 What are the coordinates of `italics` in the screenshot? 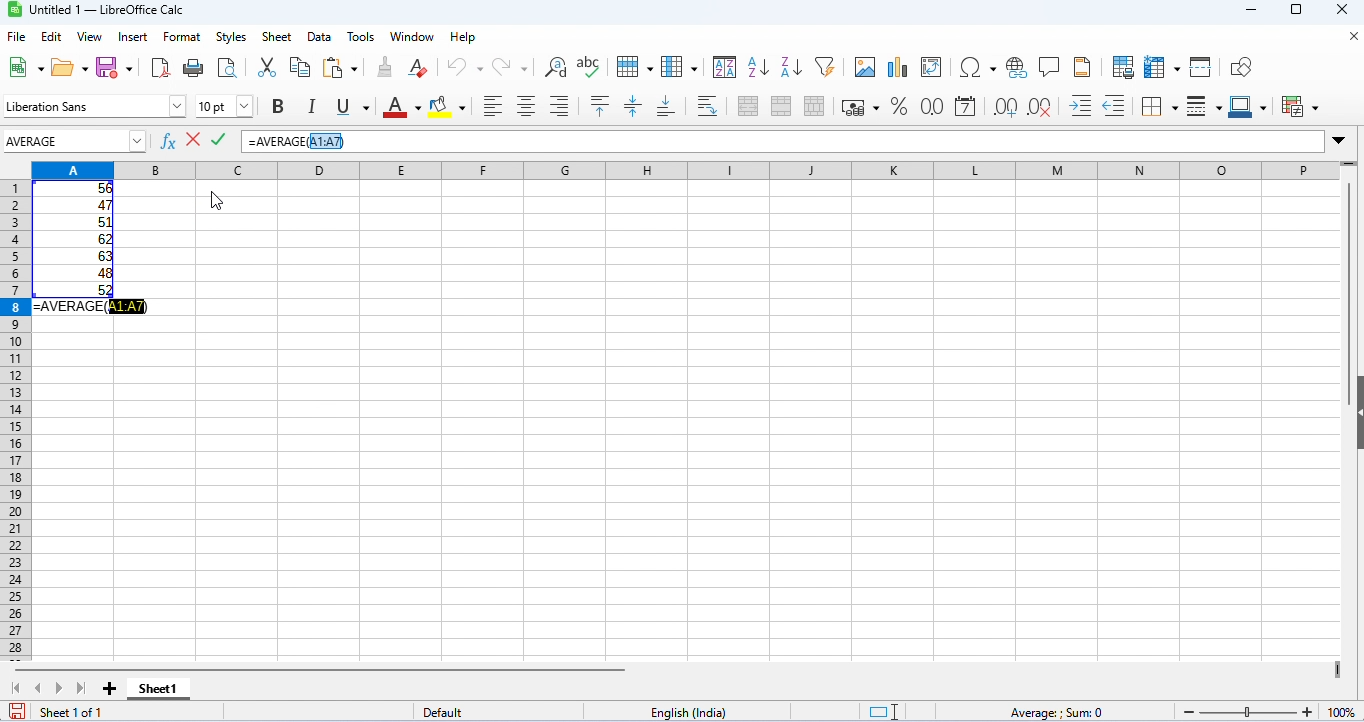 It's located at (310, 106).